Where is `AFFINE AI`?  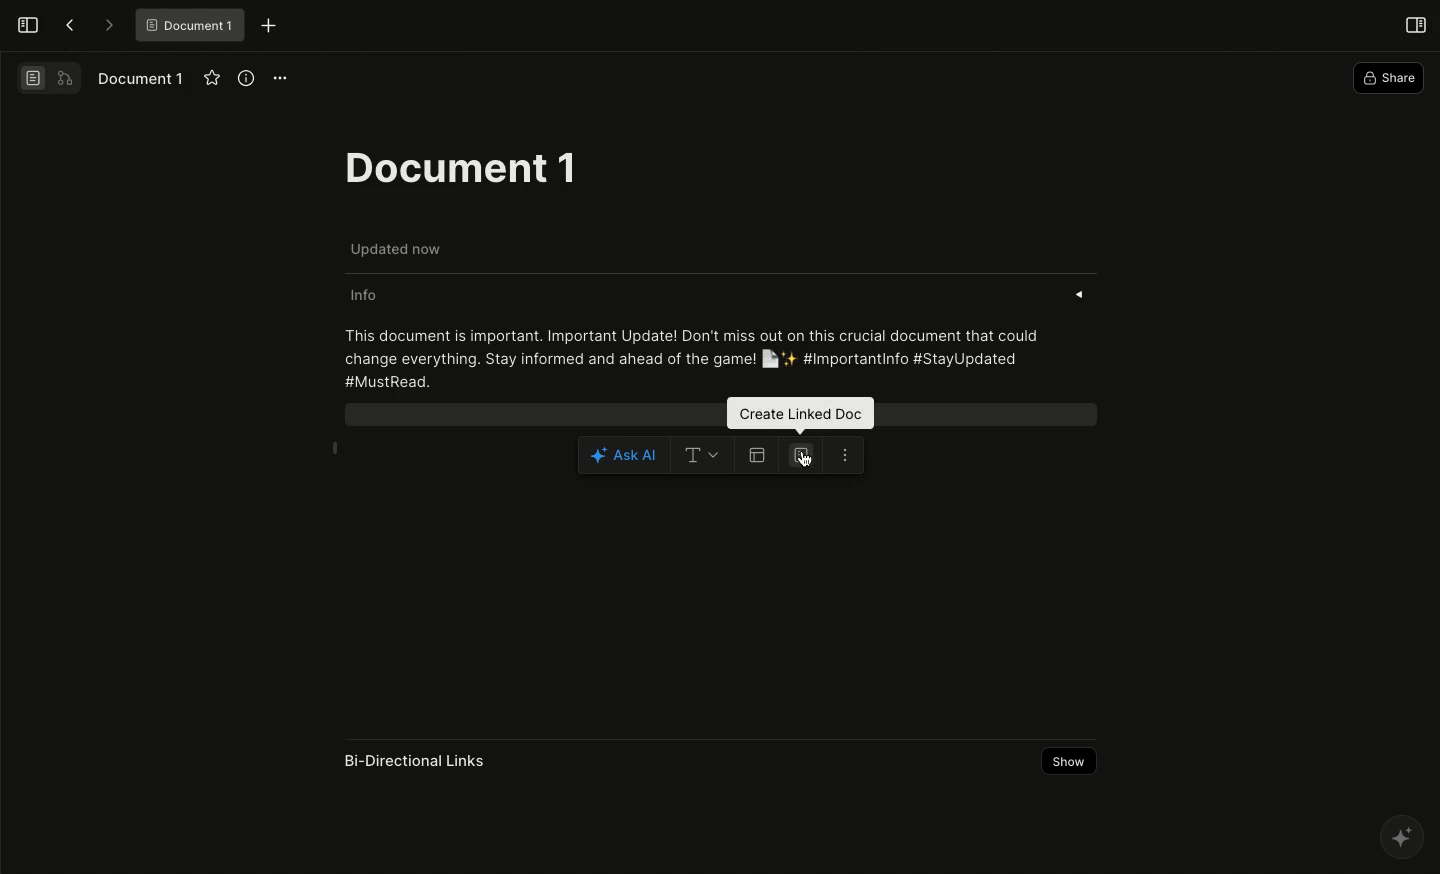
AFFINE AI is located at coordinates (1399, 838).